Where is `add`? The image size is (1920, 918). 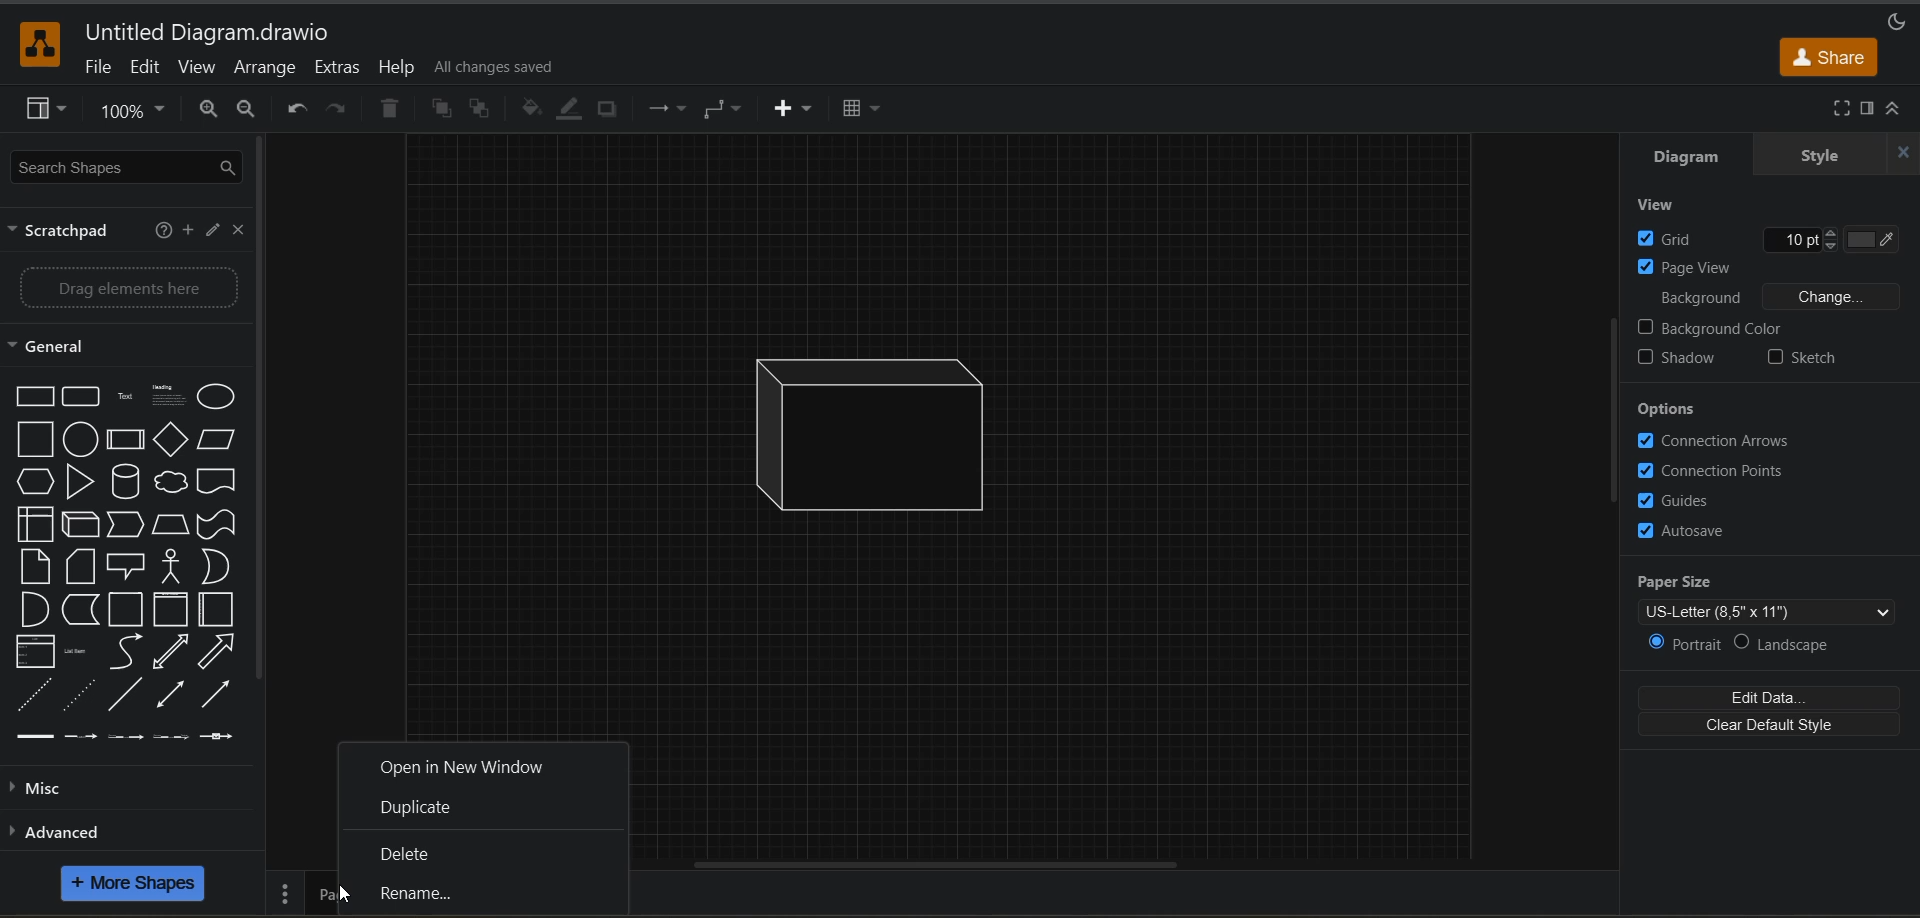 add is located at coordinates (185, 230).